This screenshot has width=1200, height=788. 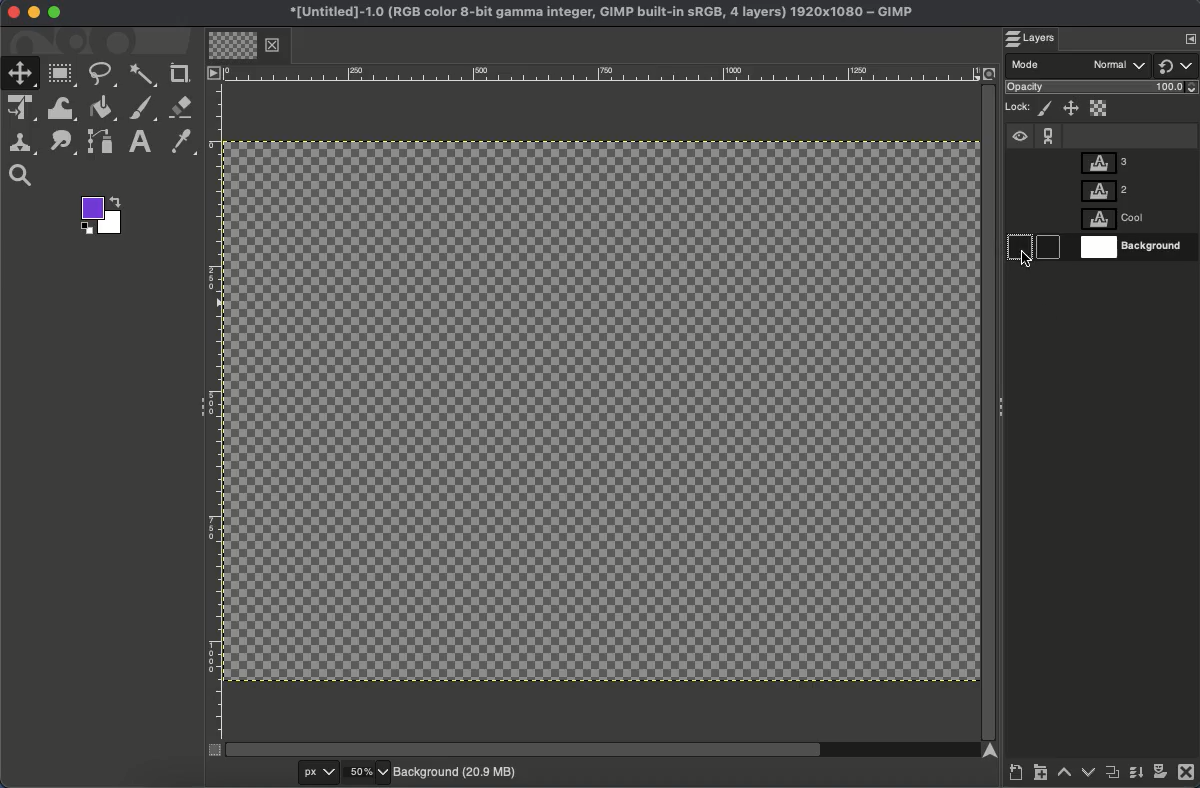 What do you see at coordinates (457, 770) in the screenshot?
I see `Background` at bounding box center [457, 770].